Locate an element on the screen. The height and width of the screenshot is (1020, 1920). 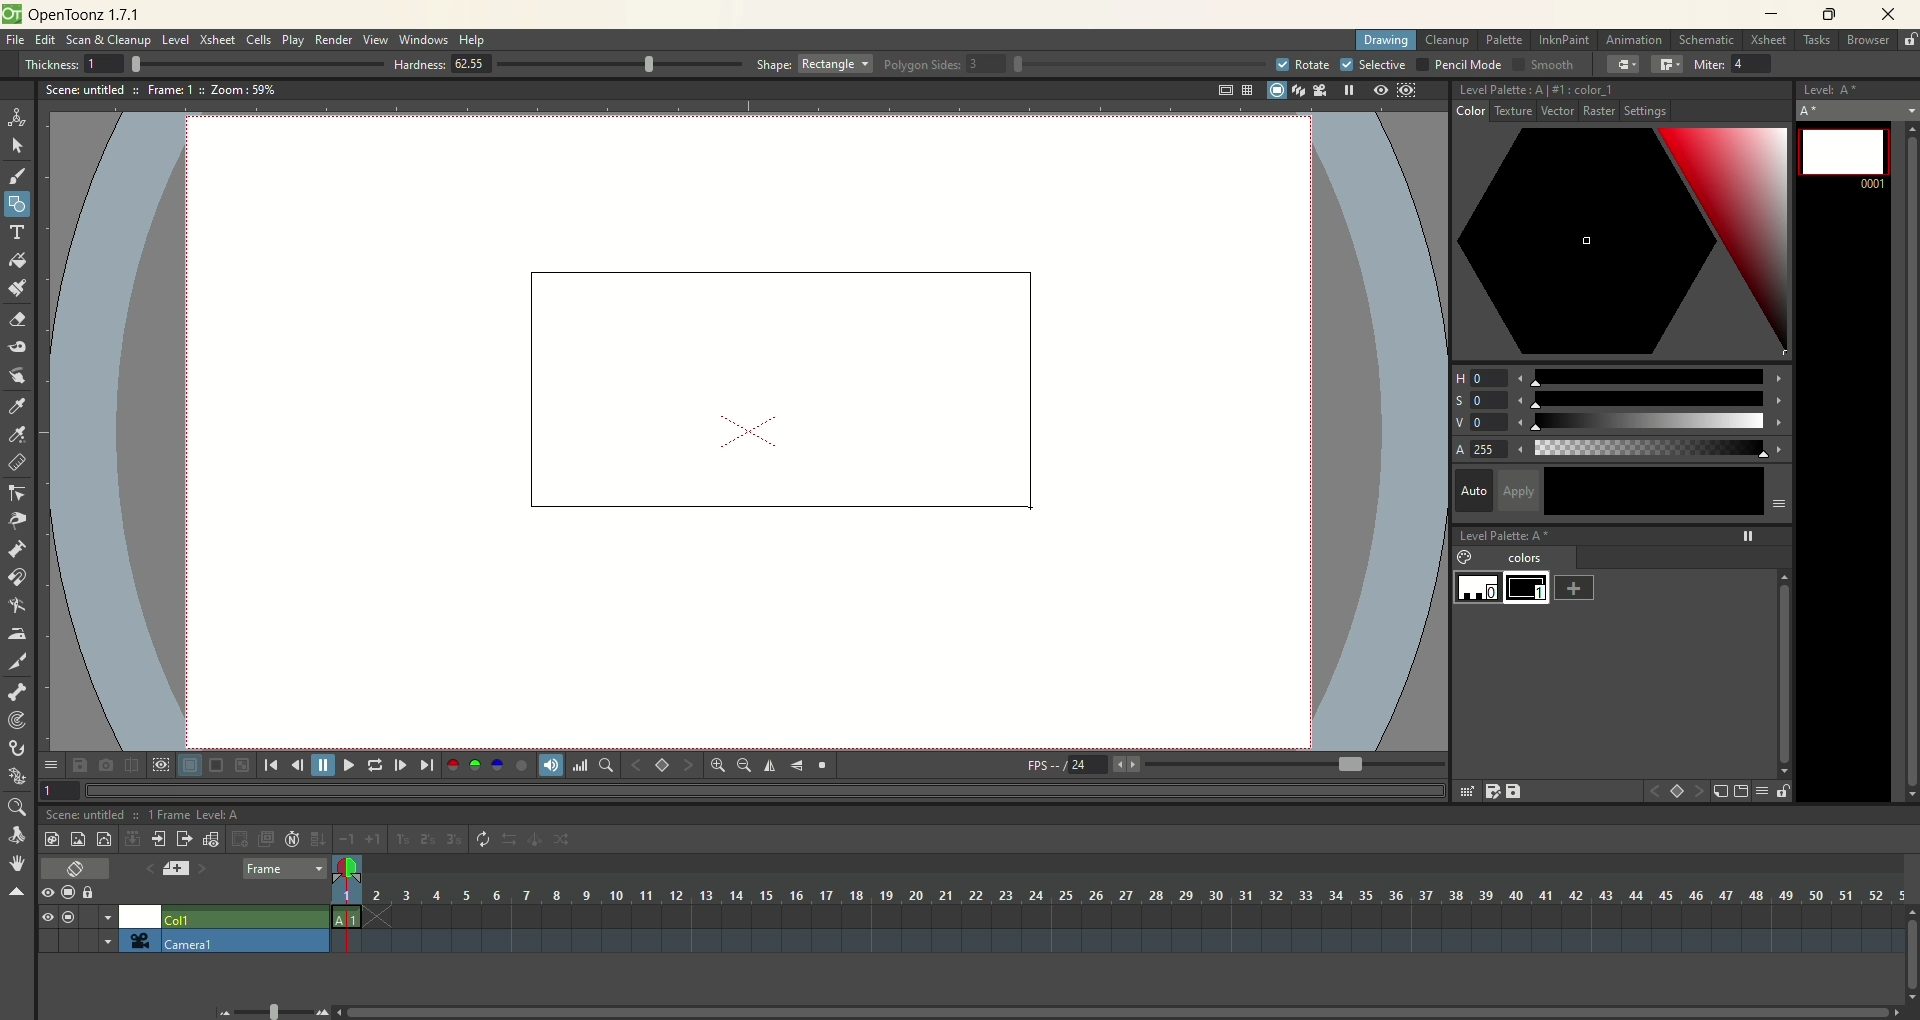
clean up is located at coordinates (1447, 41).